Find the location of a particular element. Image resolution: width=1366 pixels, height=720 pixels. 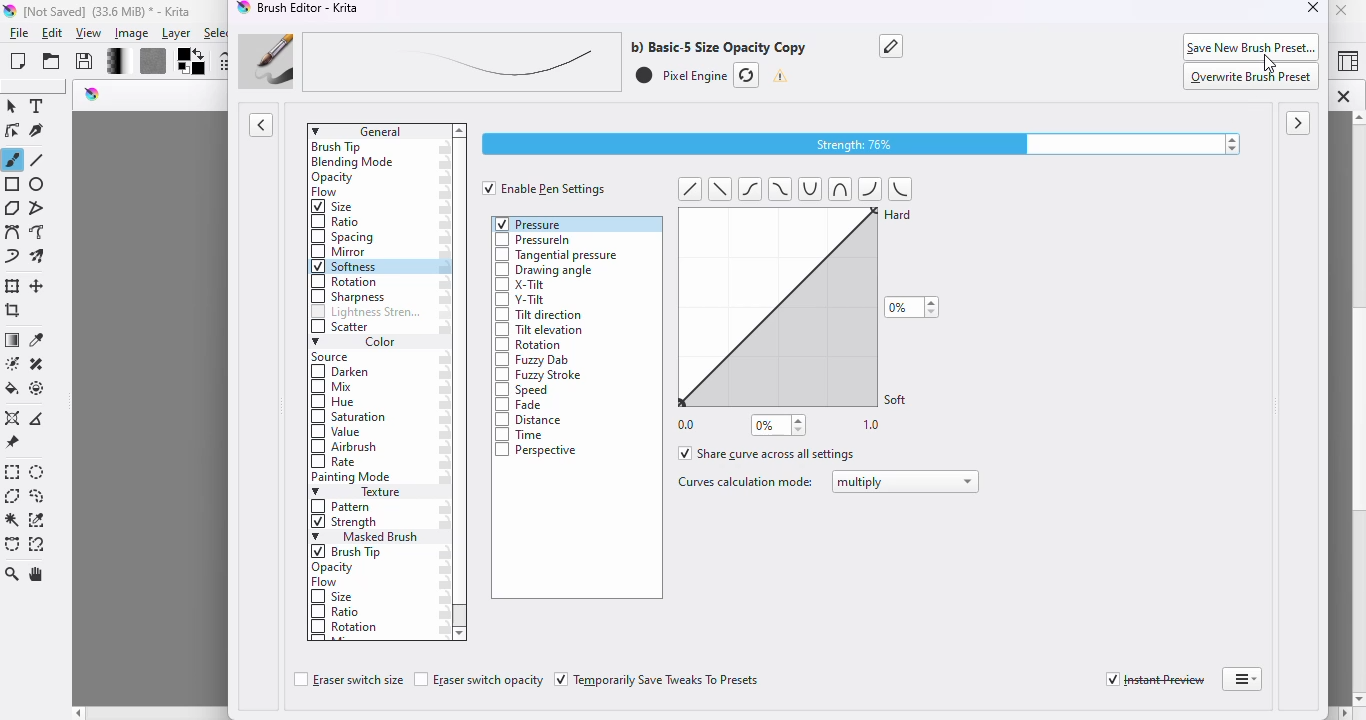

vertical scroll bar is located at coordinates (1345, 408).